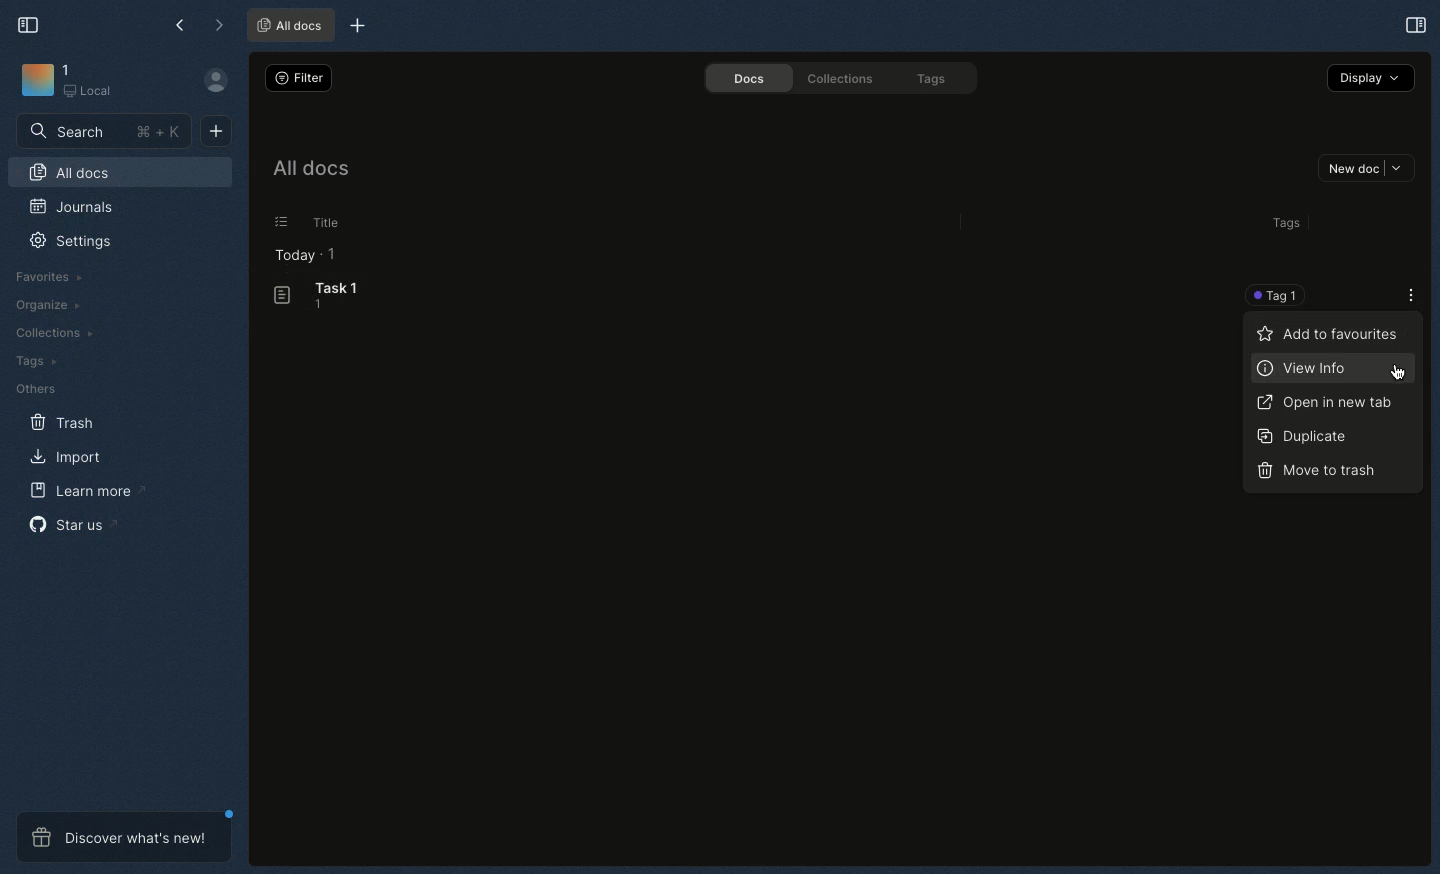 The width and height of the screenshot is (1440, 874). I want to click on Title, so click(327, 222).